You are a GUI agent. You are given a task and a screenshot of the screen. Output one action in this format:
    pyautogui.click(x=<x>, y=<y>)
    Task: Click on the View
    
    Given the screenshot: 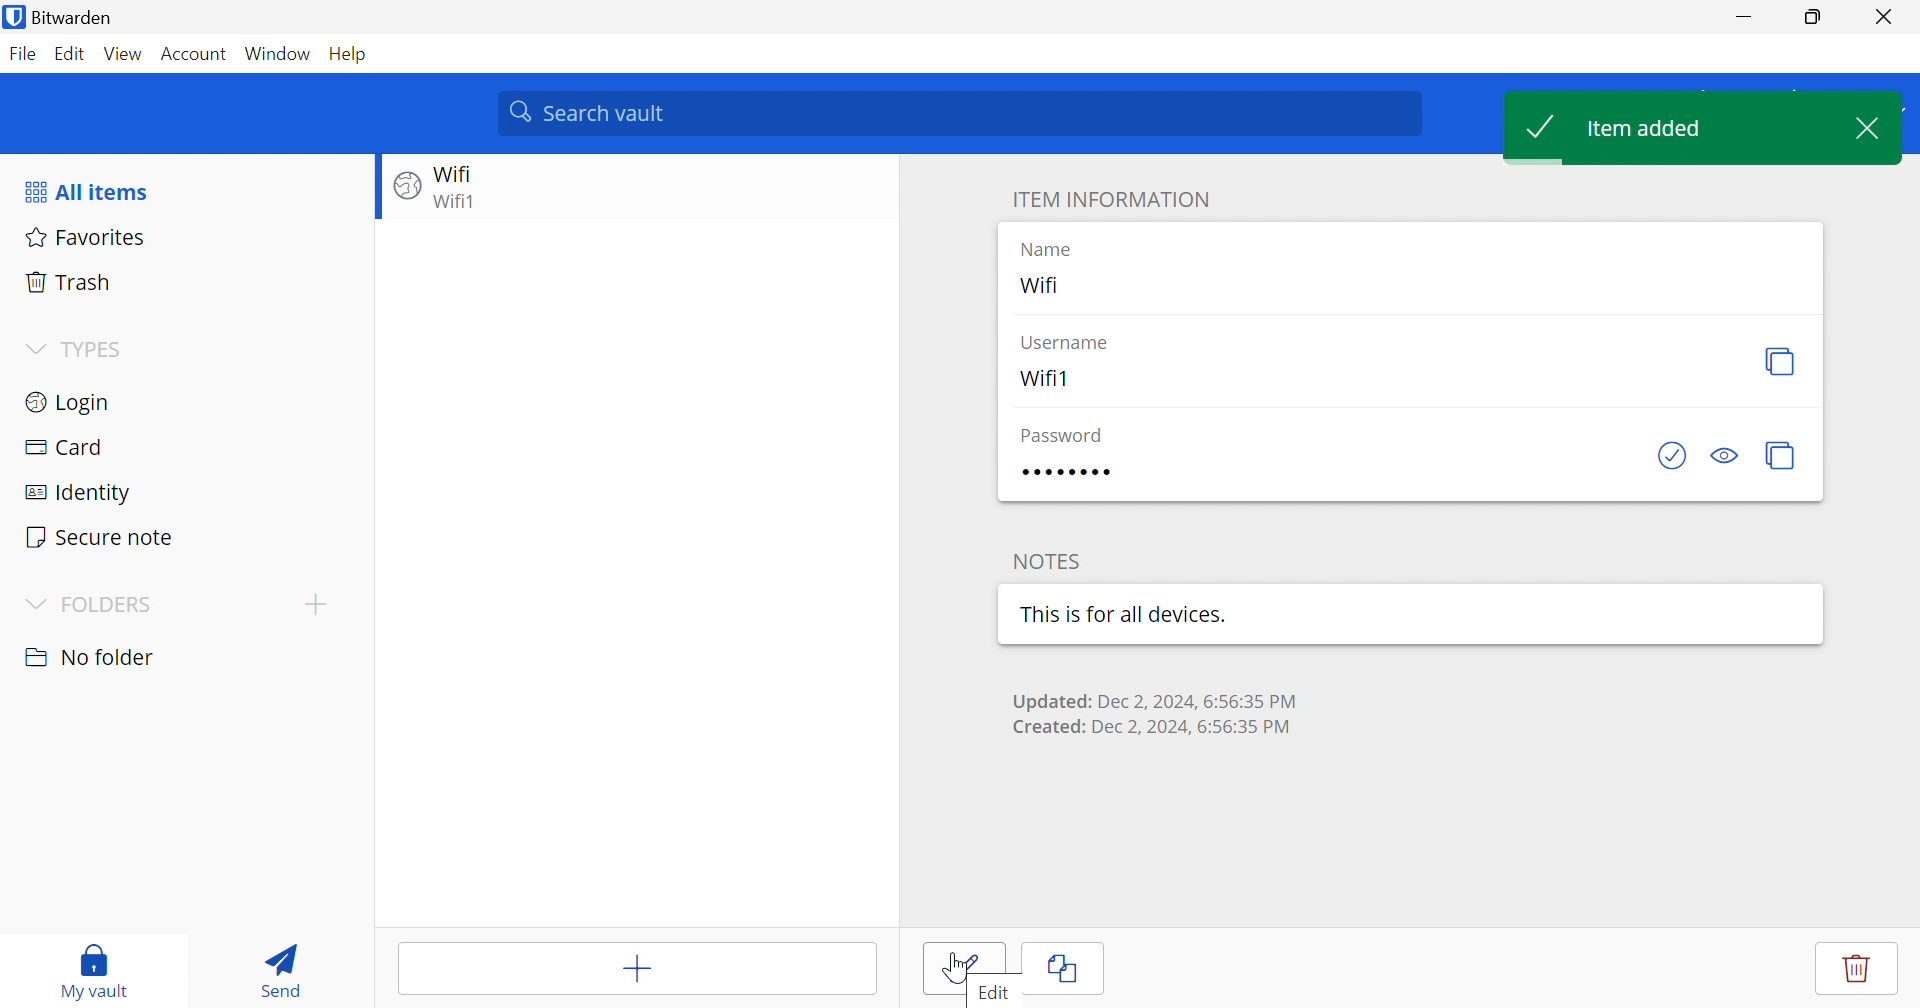 What is the action you would take?
    pyautogui.click(x=122, y=53)
    